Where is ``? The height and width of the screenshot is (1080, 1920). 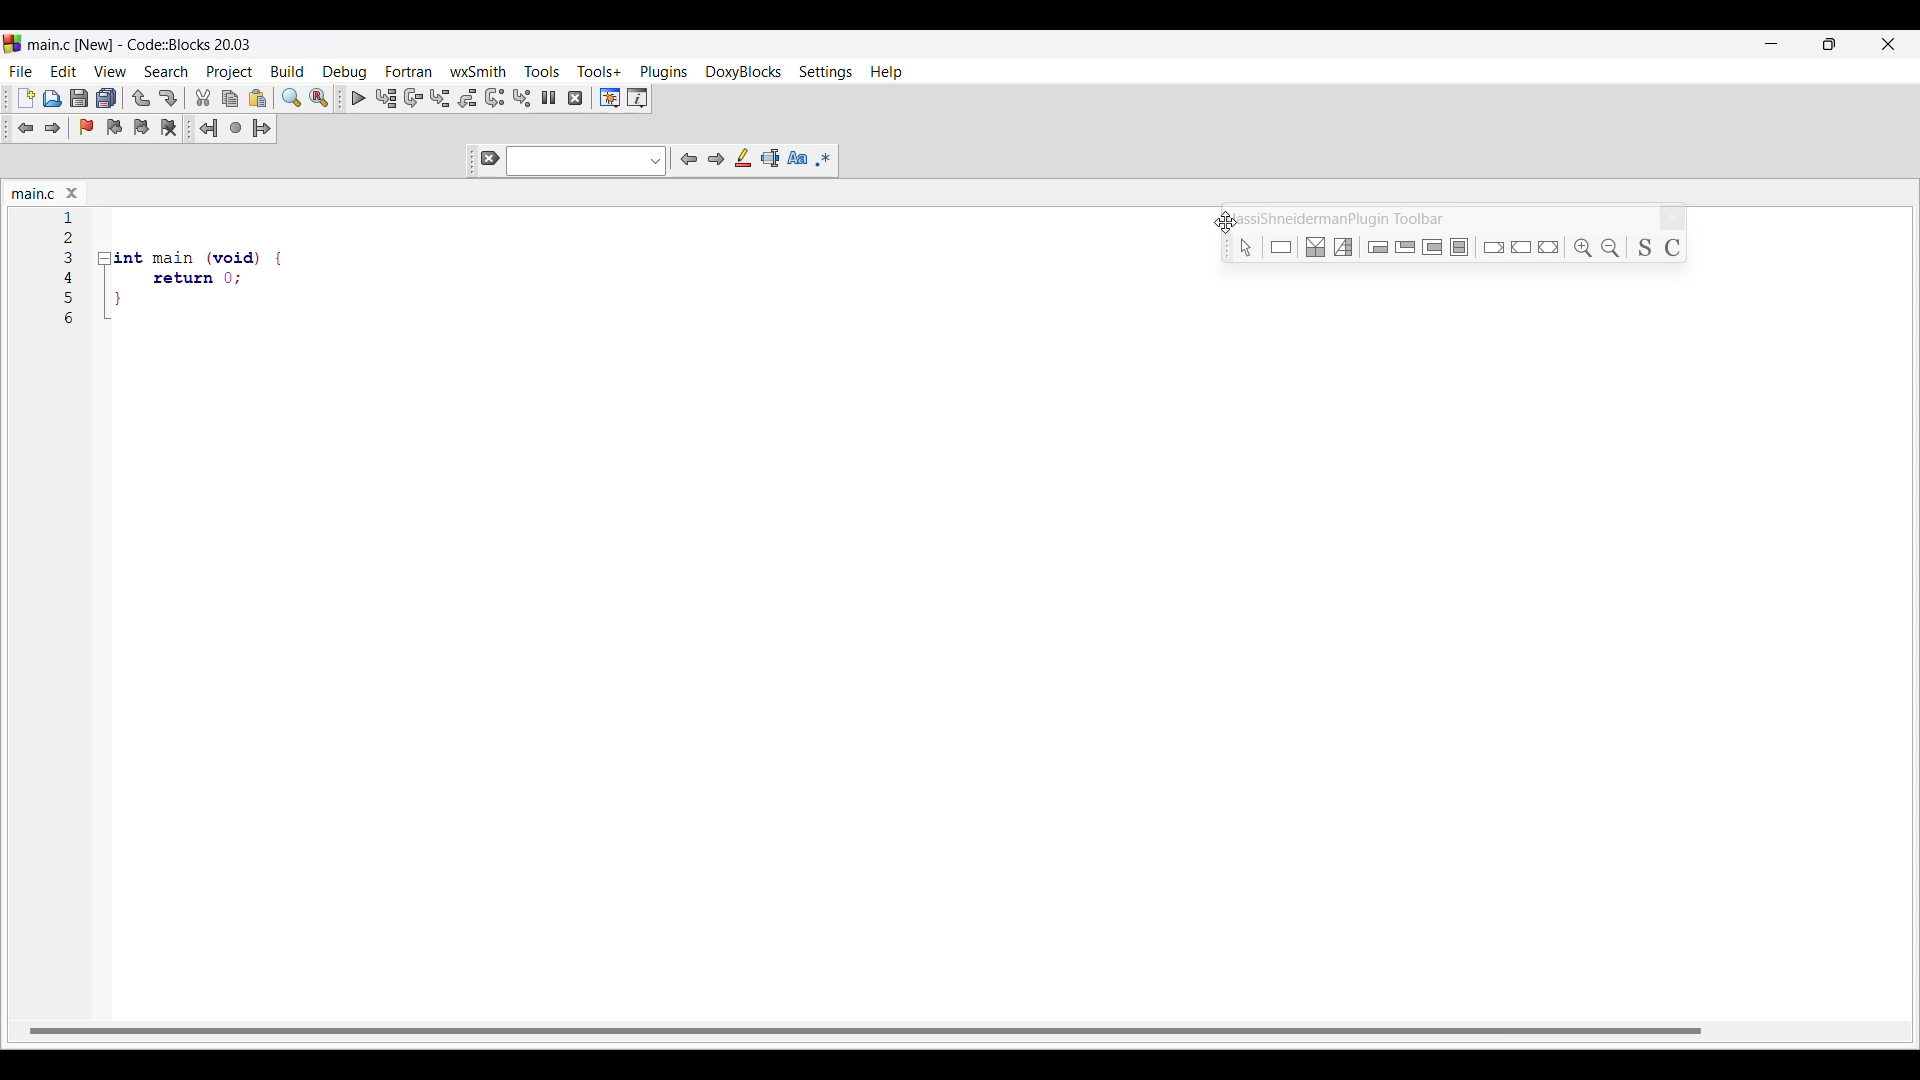  is located at coordinates (1552, 245).